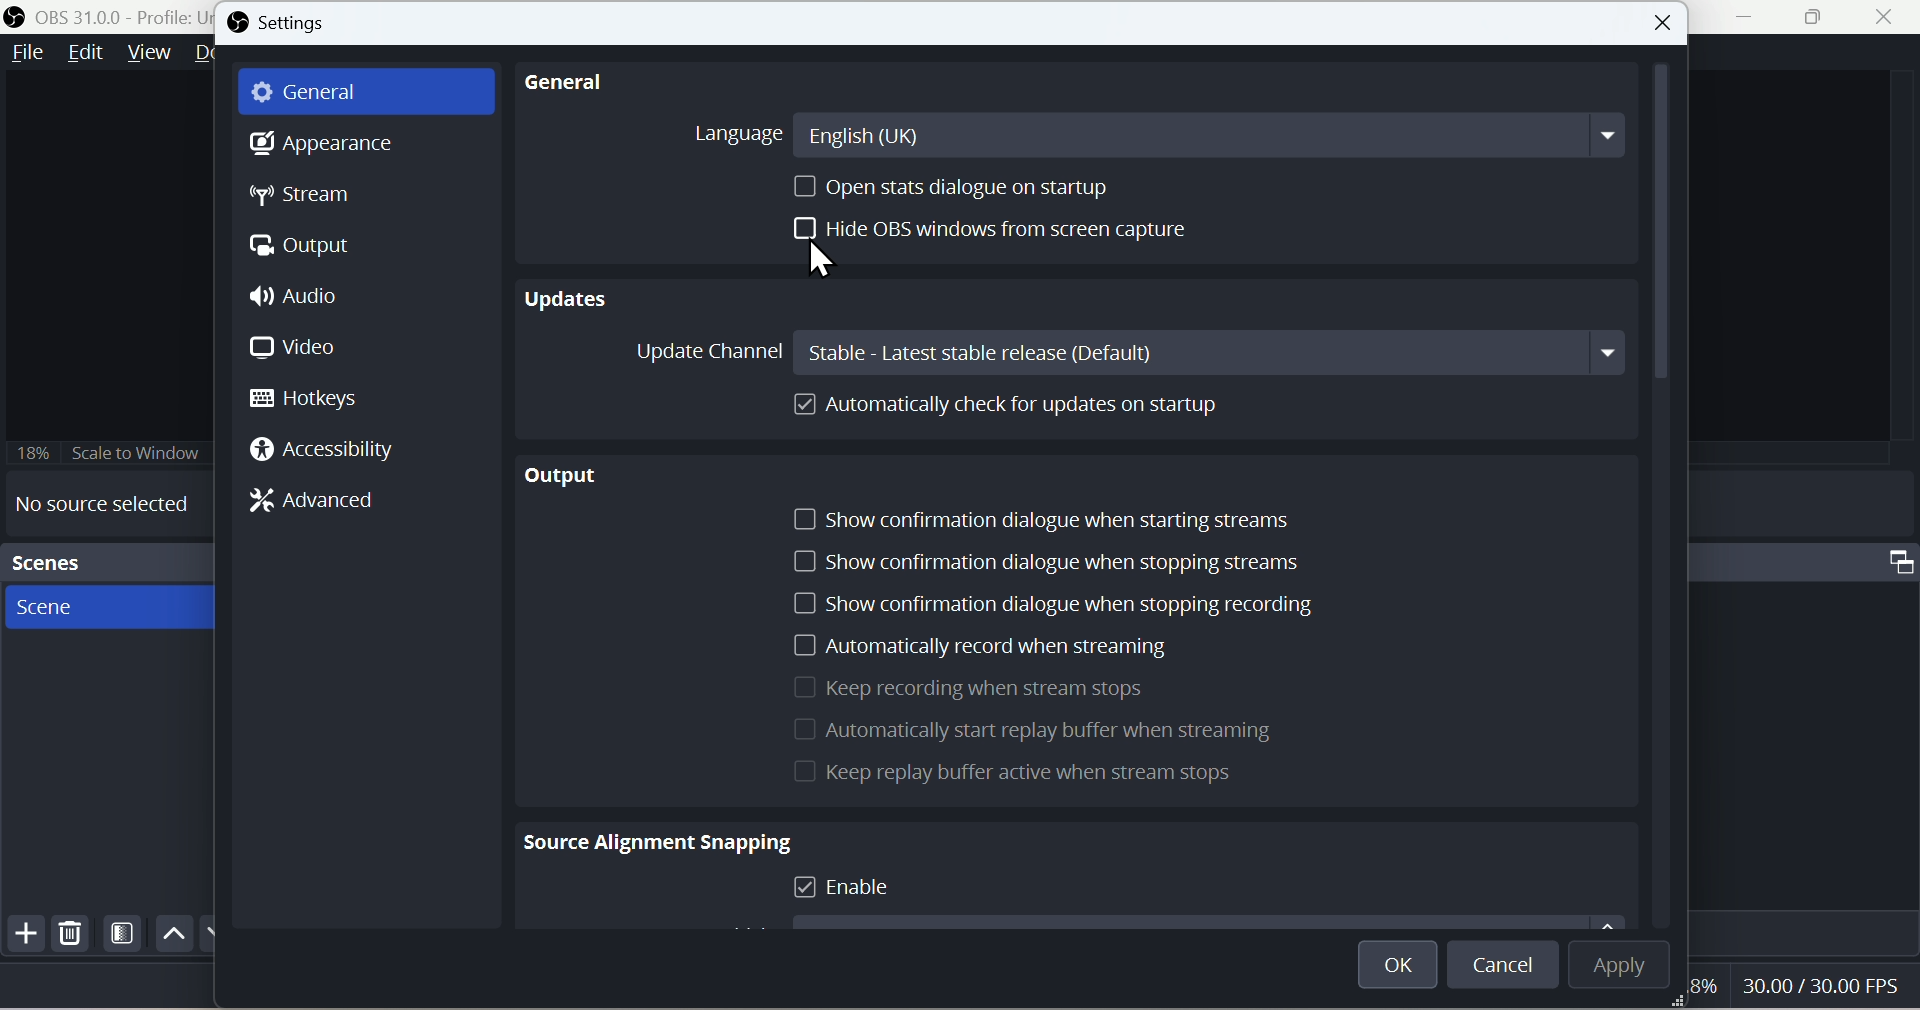 The image size is (1920, 1010). Describe the element at coordinates (319, 506) in the screenshot. I see `Advanced` at that location.